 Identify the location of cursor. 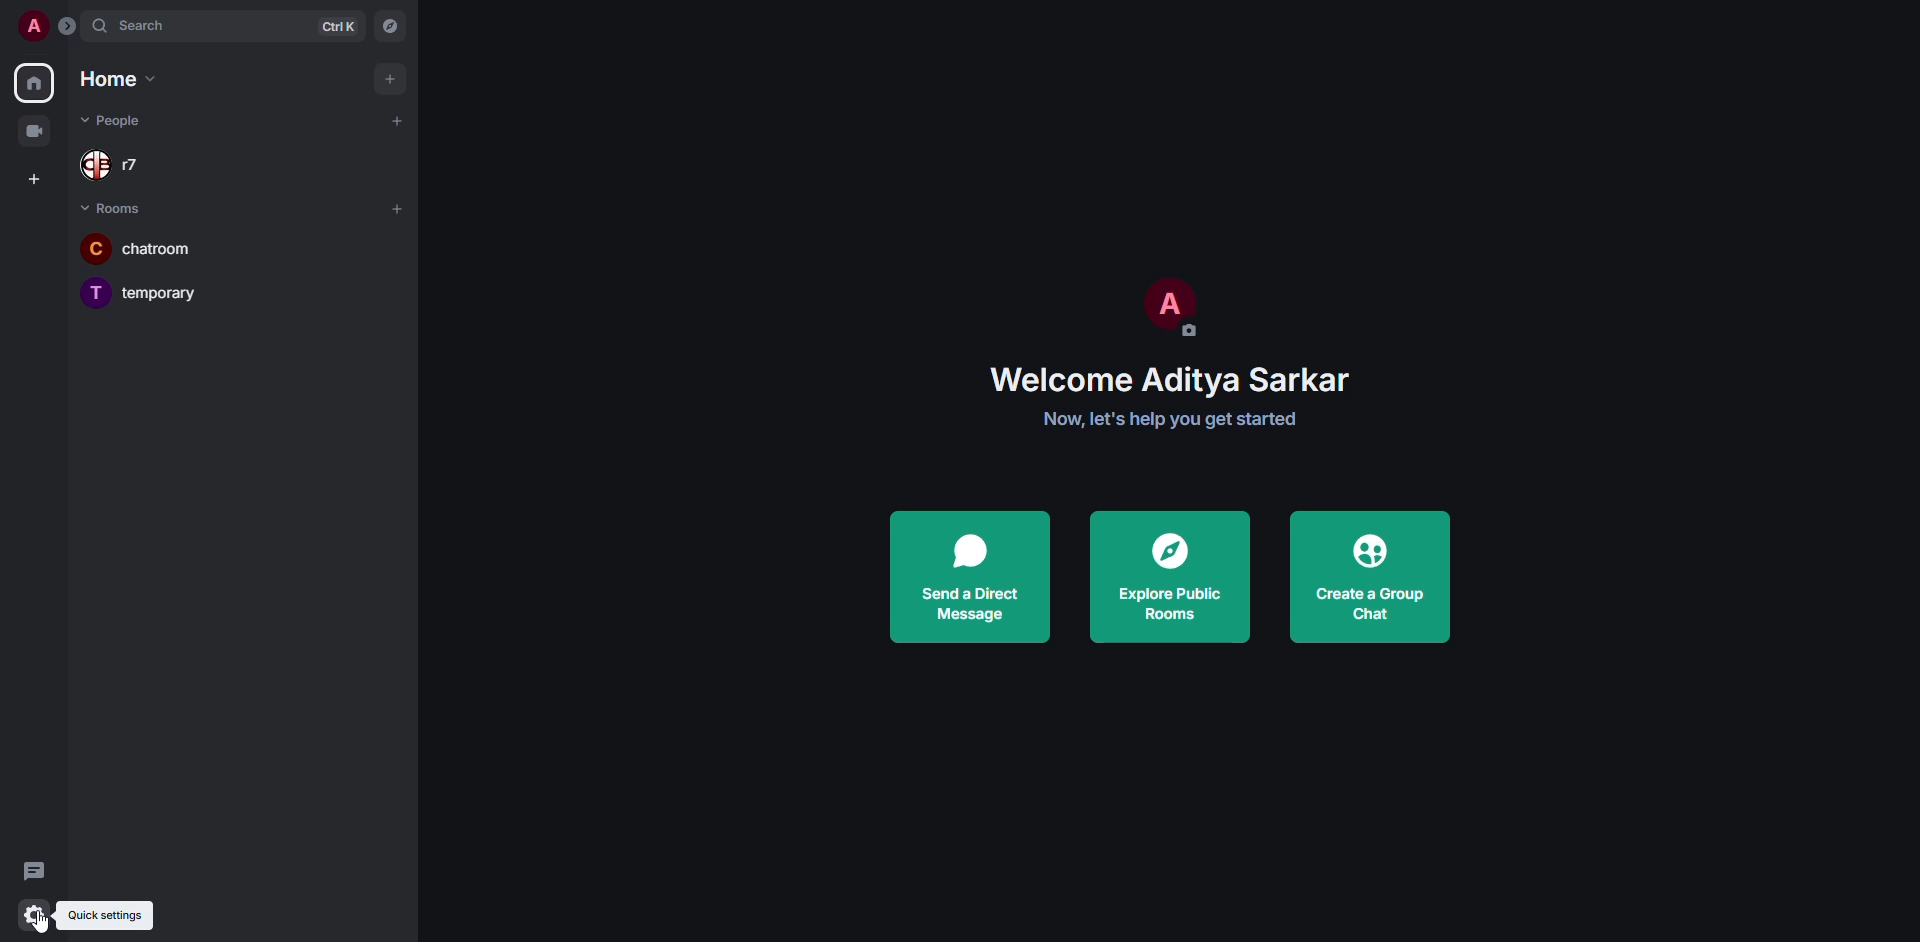
(43, 925).